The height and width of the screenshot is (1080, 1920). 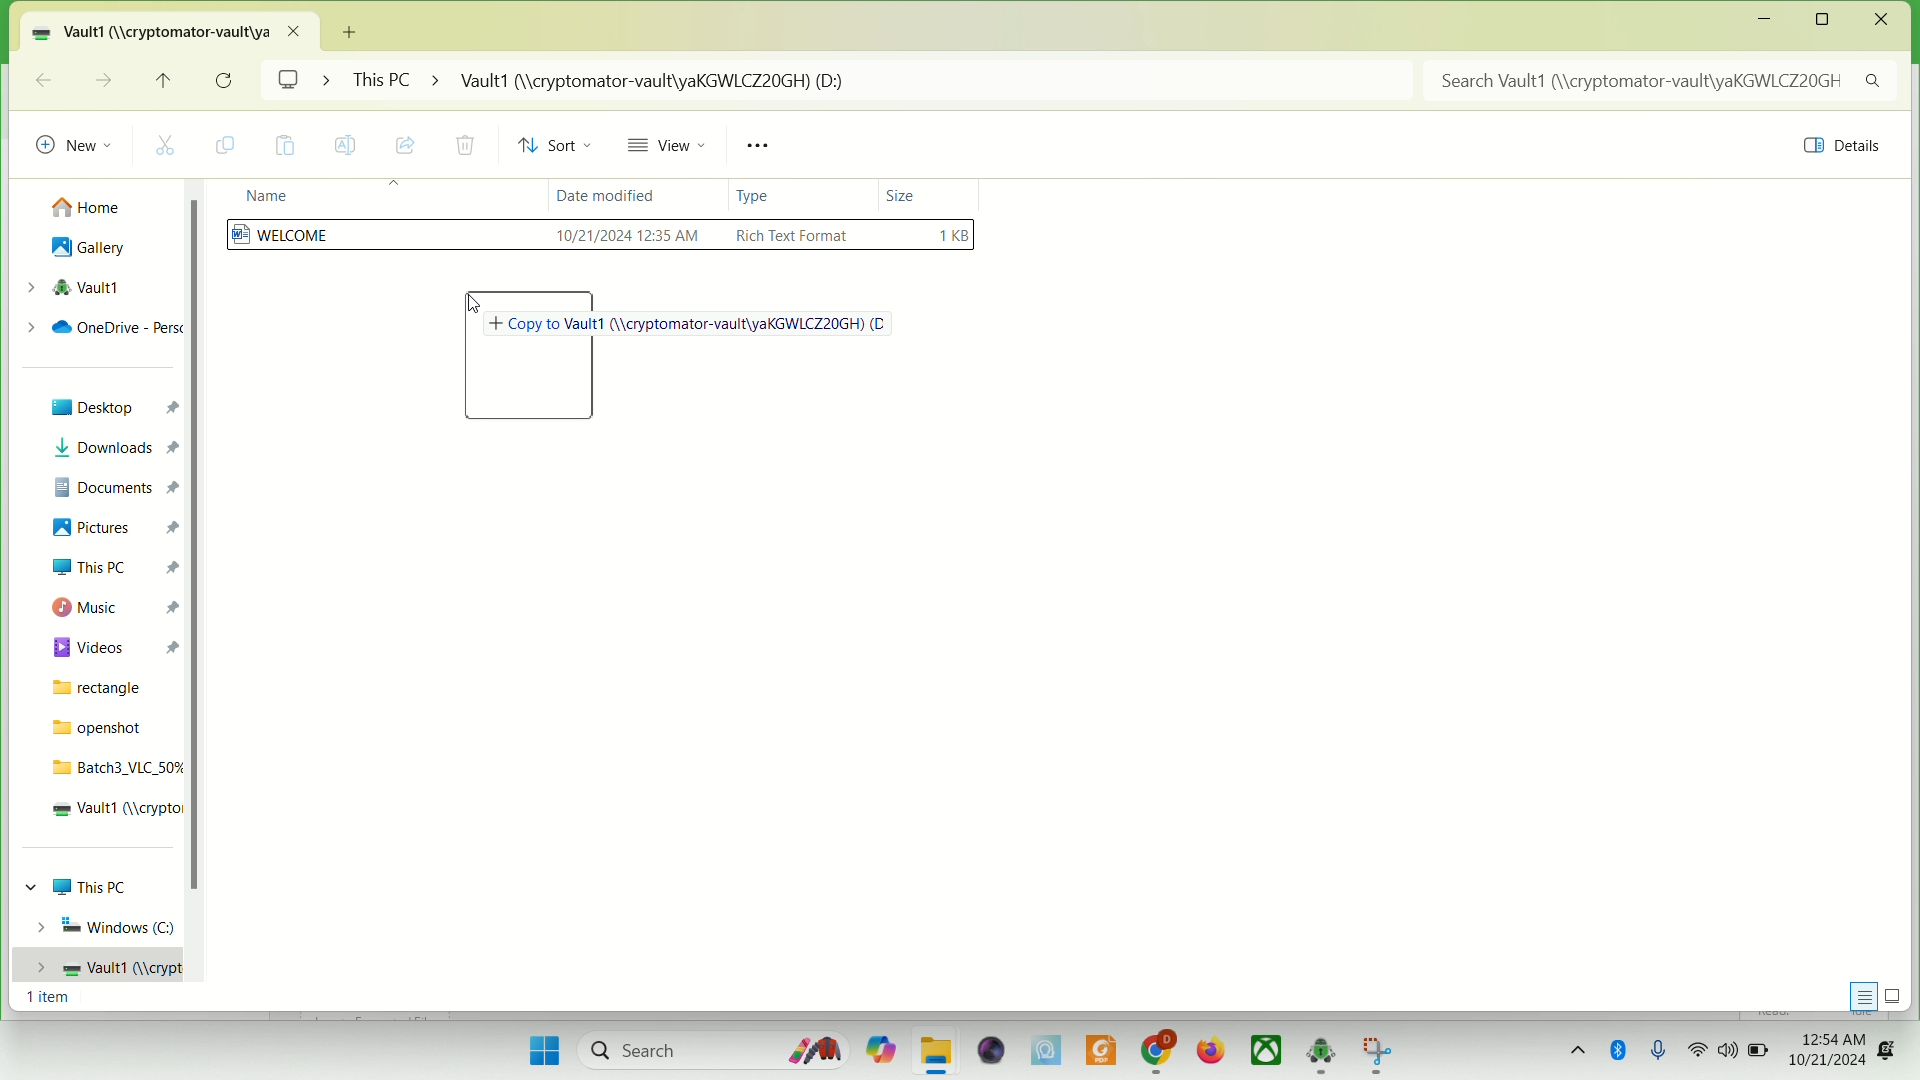 I want to click on firefox, so click(x=1211, y=1050).